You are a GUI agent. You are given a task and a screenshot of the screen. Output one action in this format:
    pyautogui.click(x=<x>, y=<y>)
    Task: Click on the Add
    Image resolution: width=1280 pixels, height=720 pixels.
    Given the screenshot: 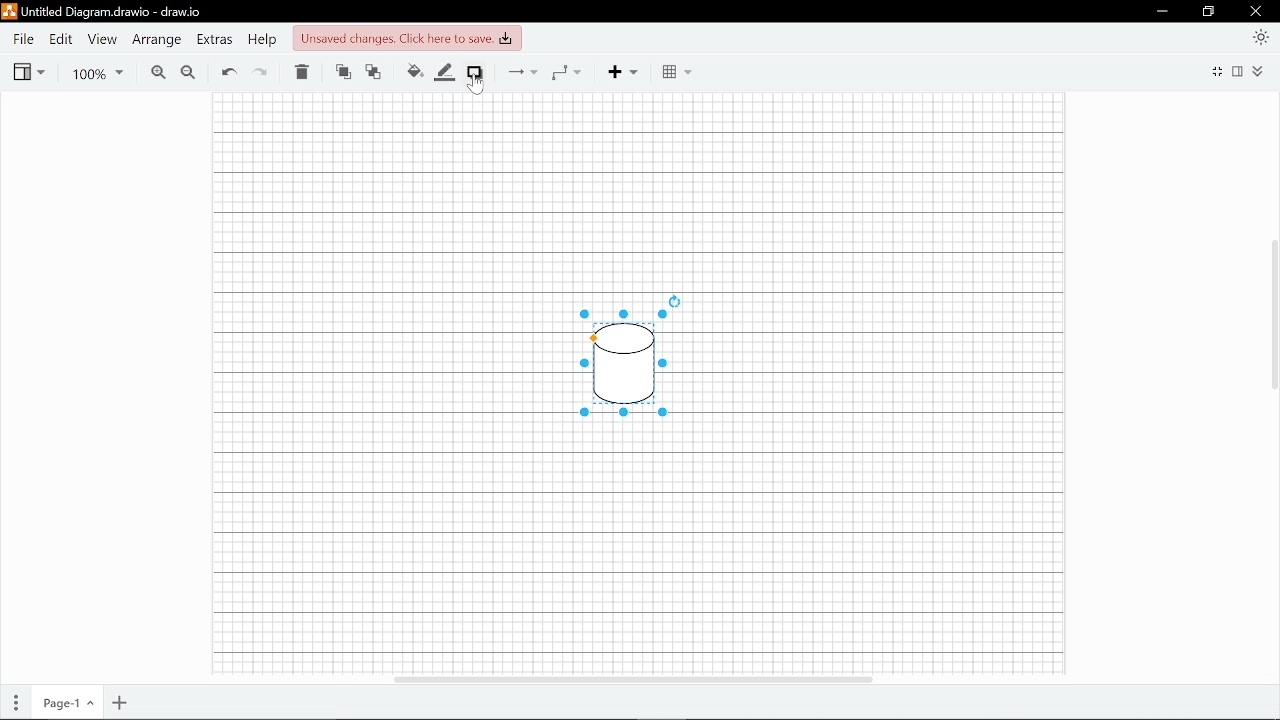 What is the action you would take?
    pyautogui.click(x=623, y=72)
    